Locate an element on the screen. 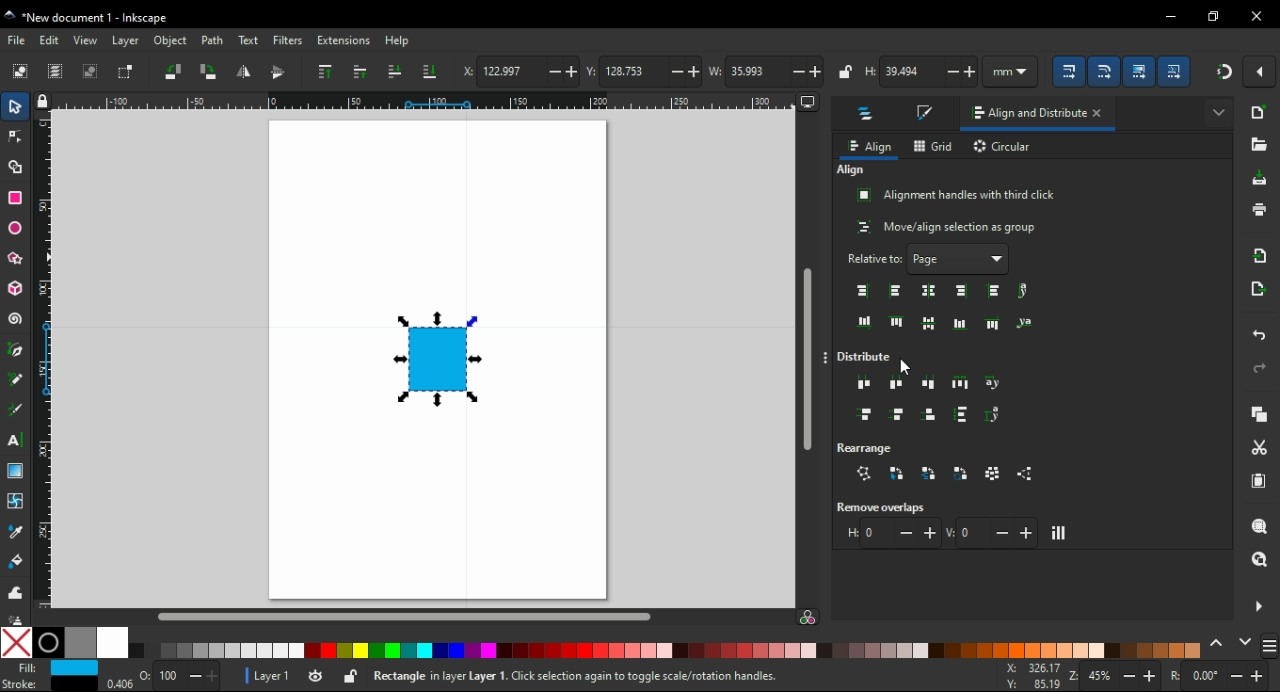 The height and width of the screenshot is (692, 1280). exchange positions of selected objects - rotate around center point is located at coordinates (962, 474).